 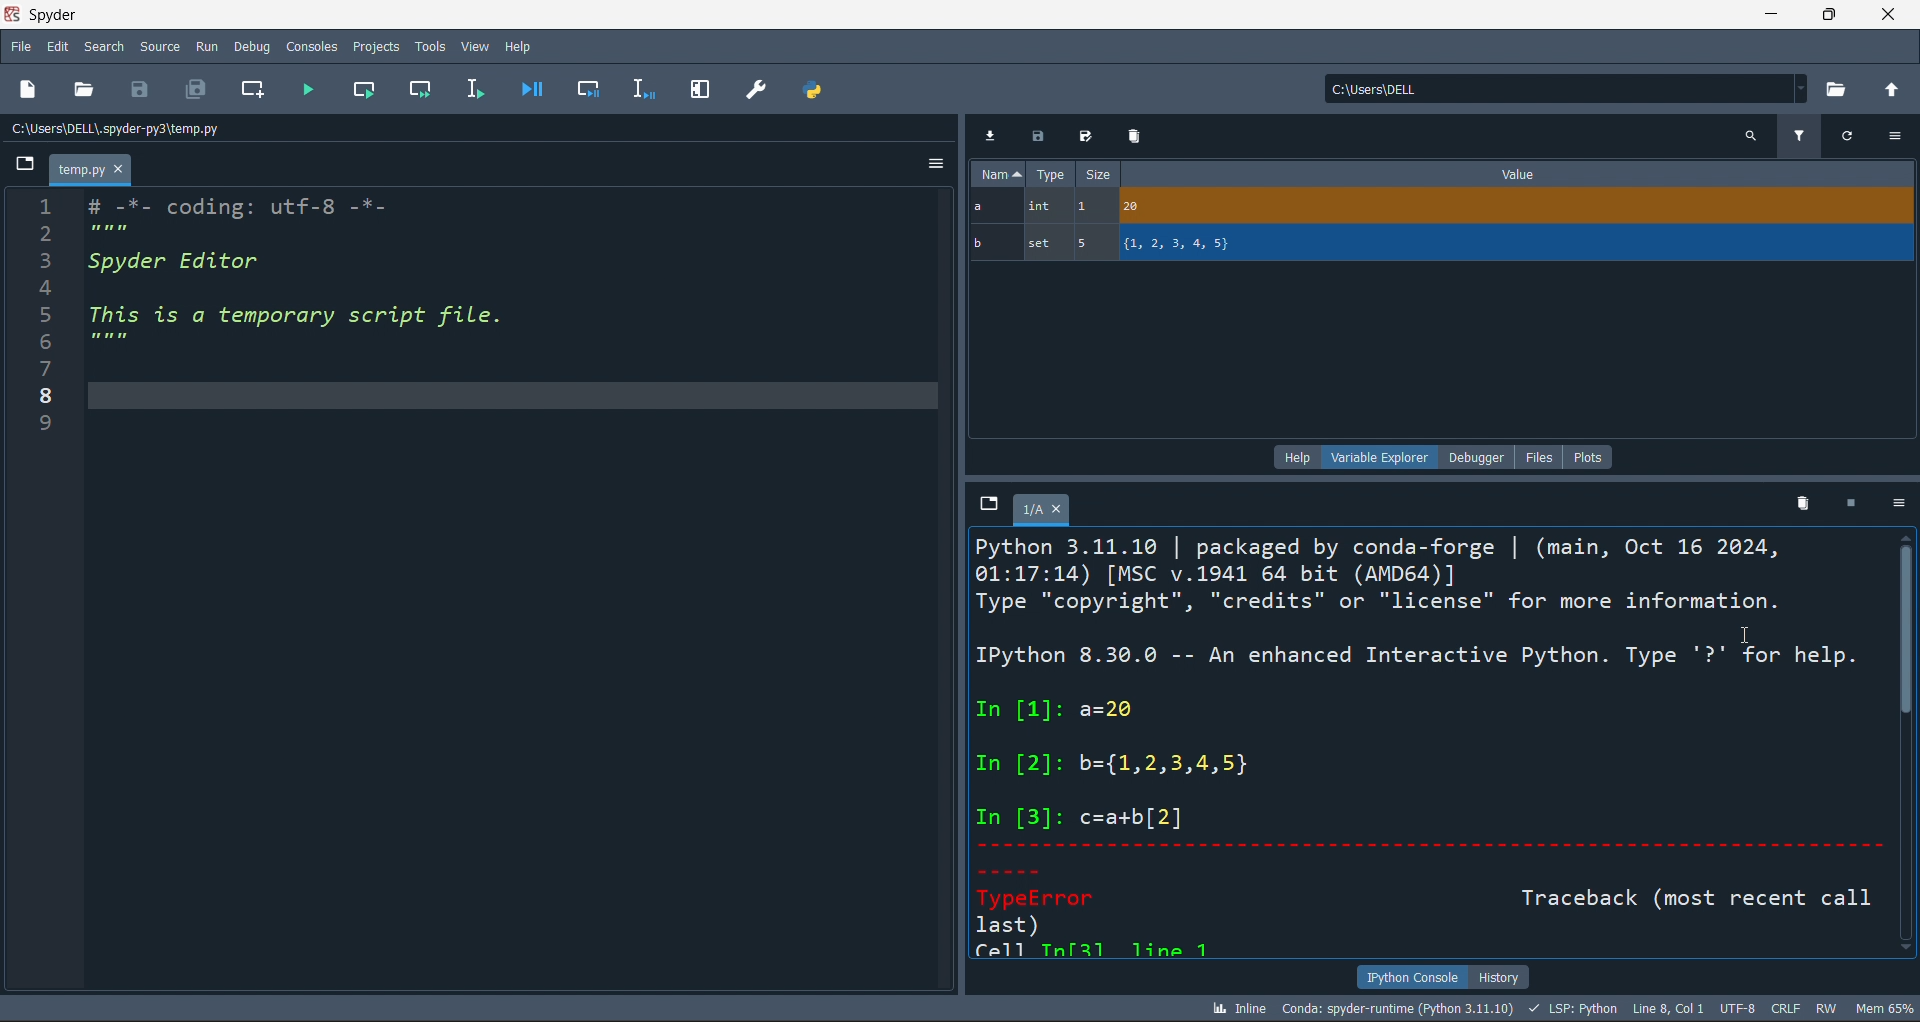 What do you see at coordinates (308, 93) in the screenshot?
I see `run file` at bounding box center [308, 93].